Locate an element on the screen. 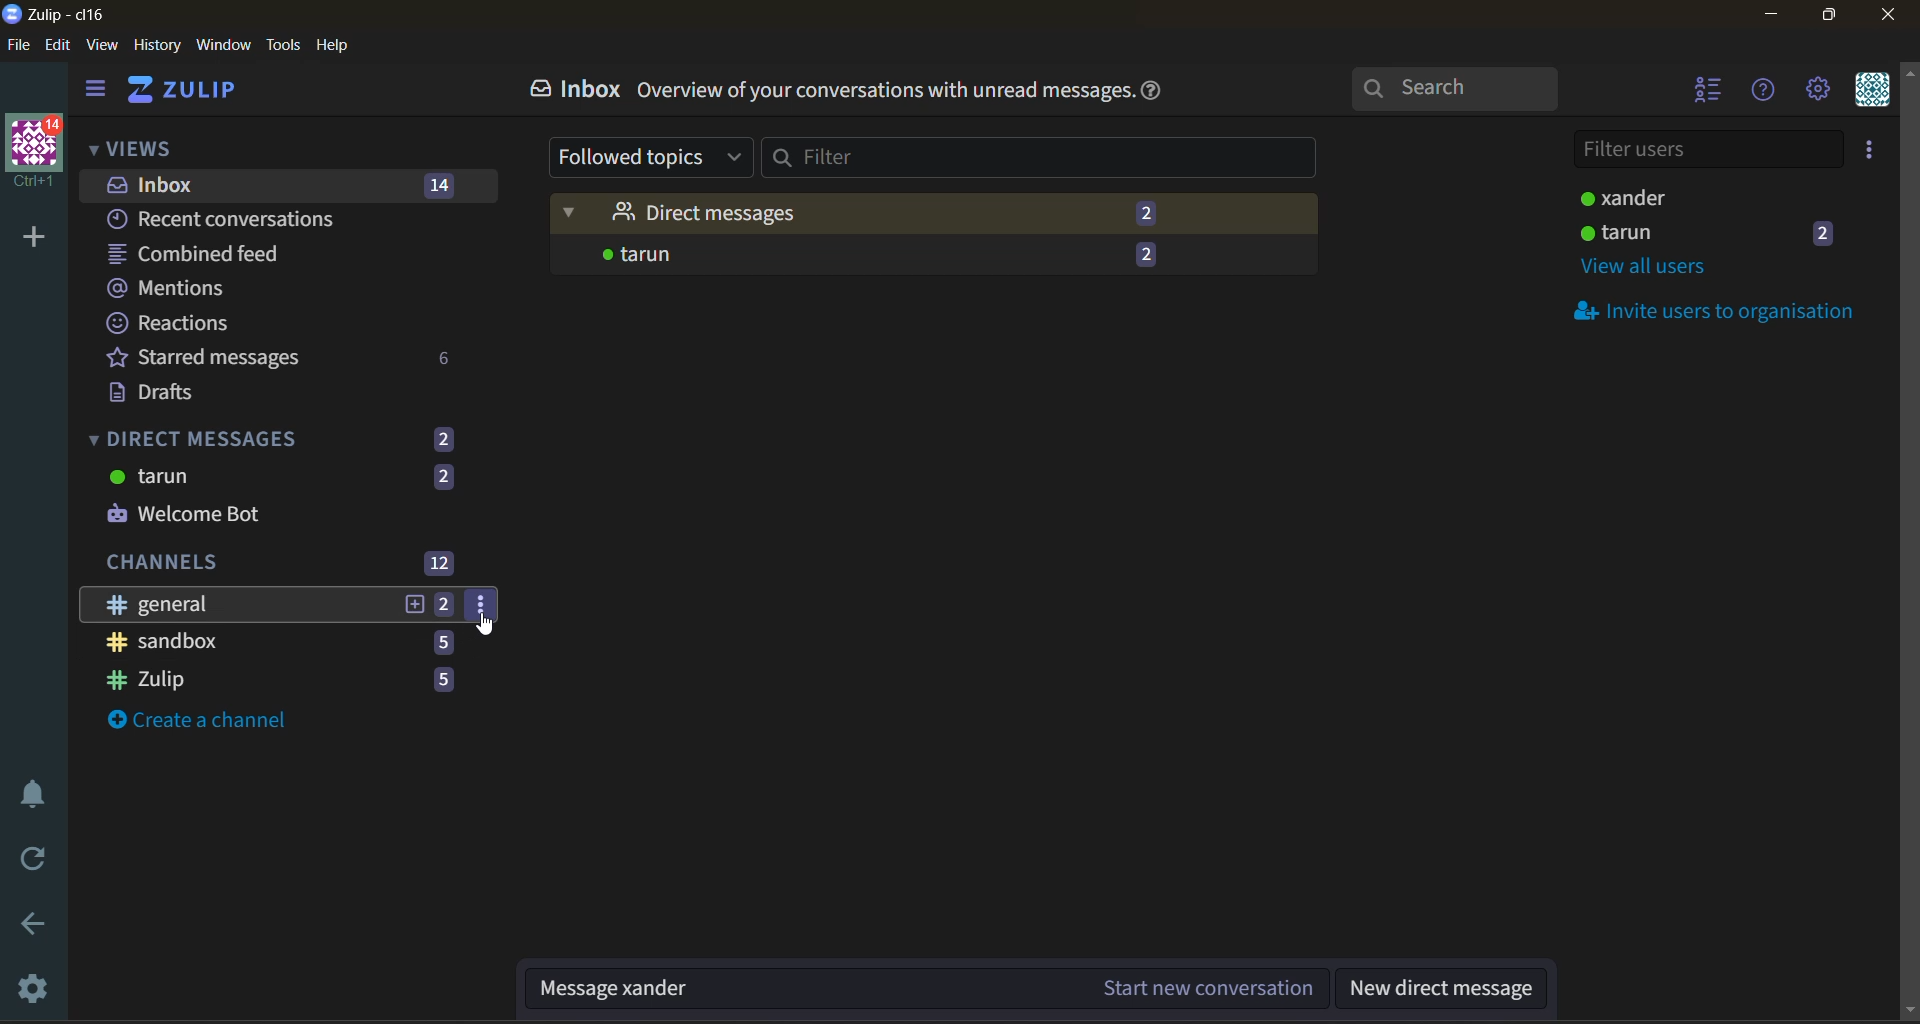  Inbox. Overview of your conversations with unread messages. is located at coordinates (813, 88).